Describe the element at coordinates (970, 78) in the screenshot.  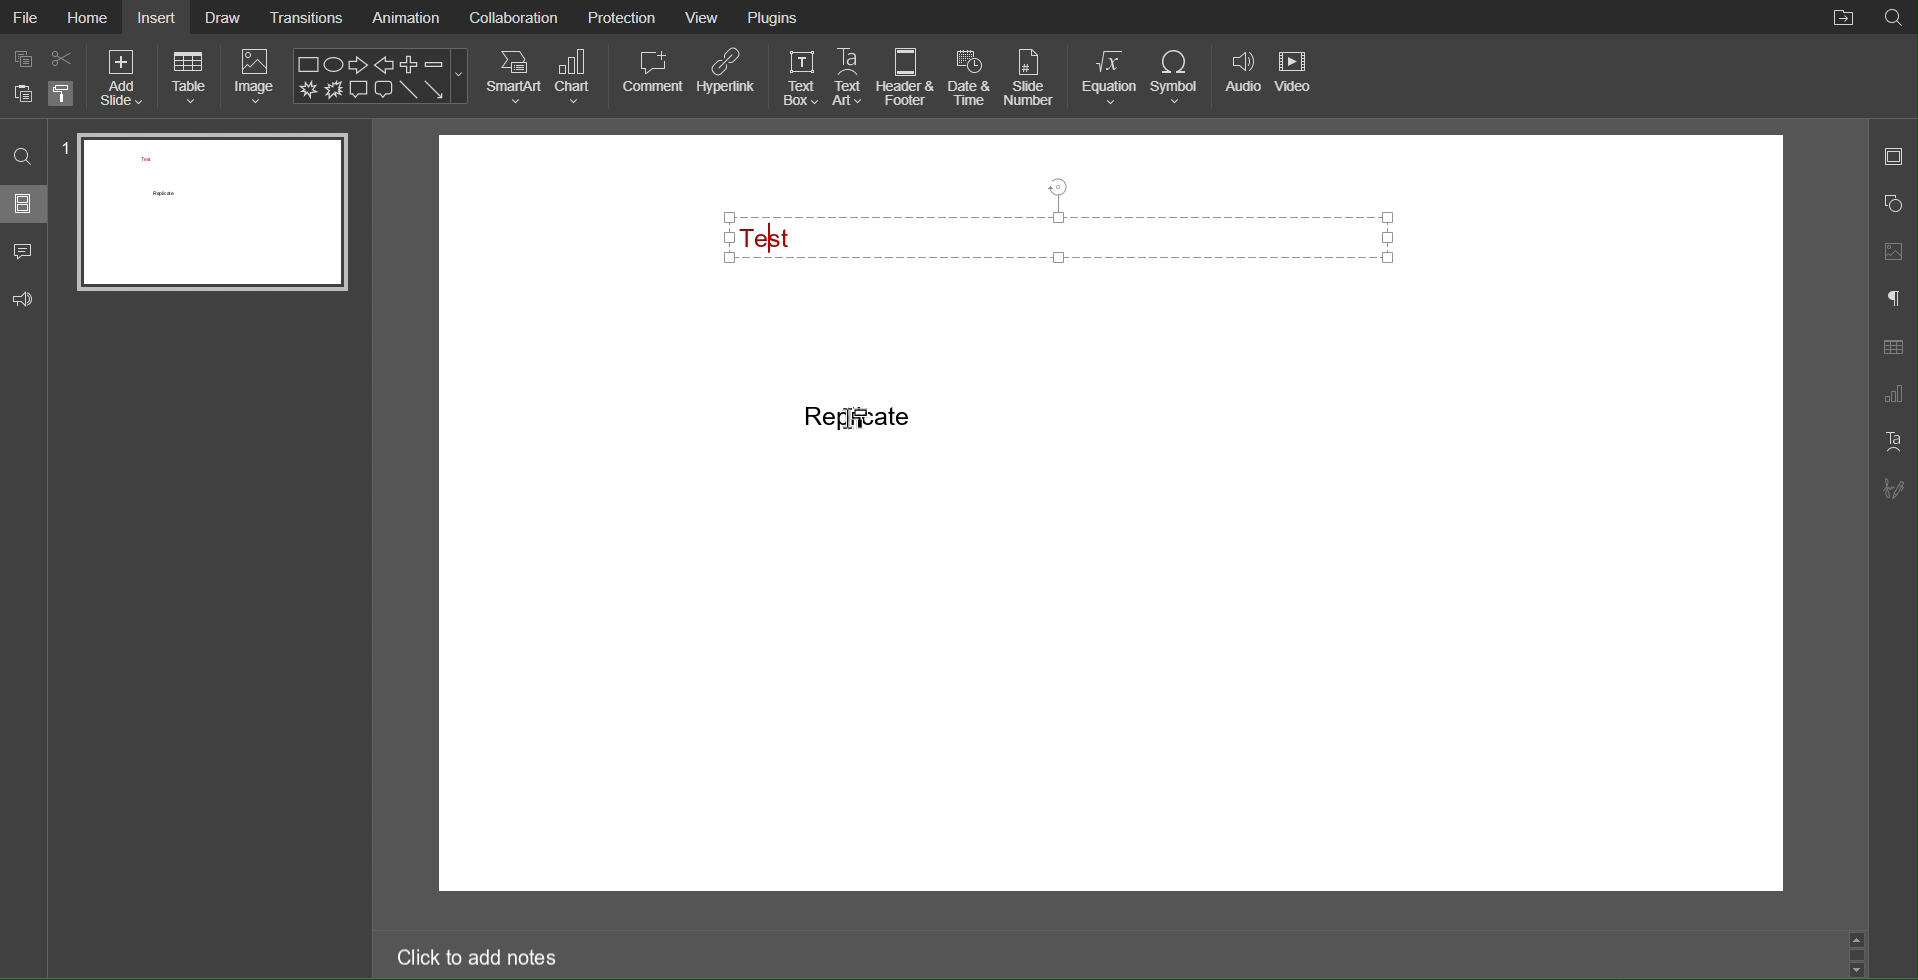
I see `Date & Time` at that location.